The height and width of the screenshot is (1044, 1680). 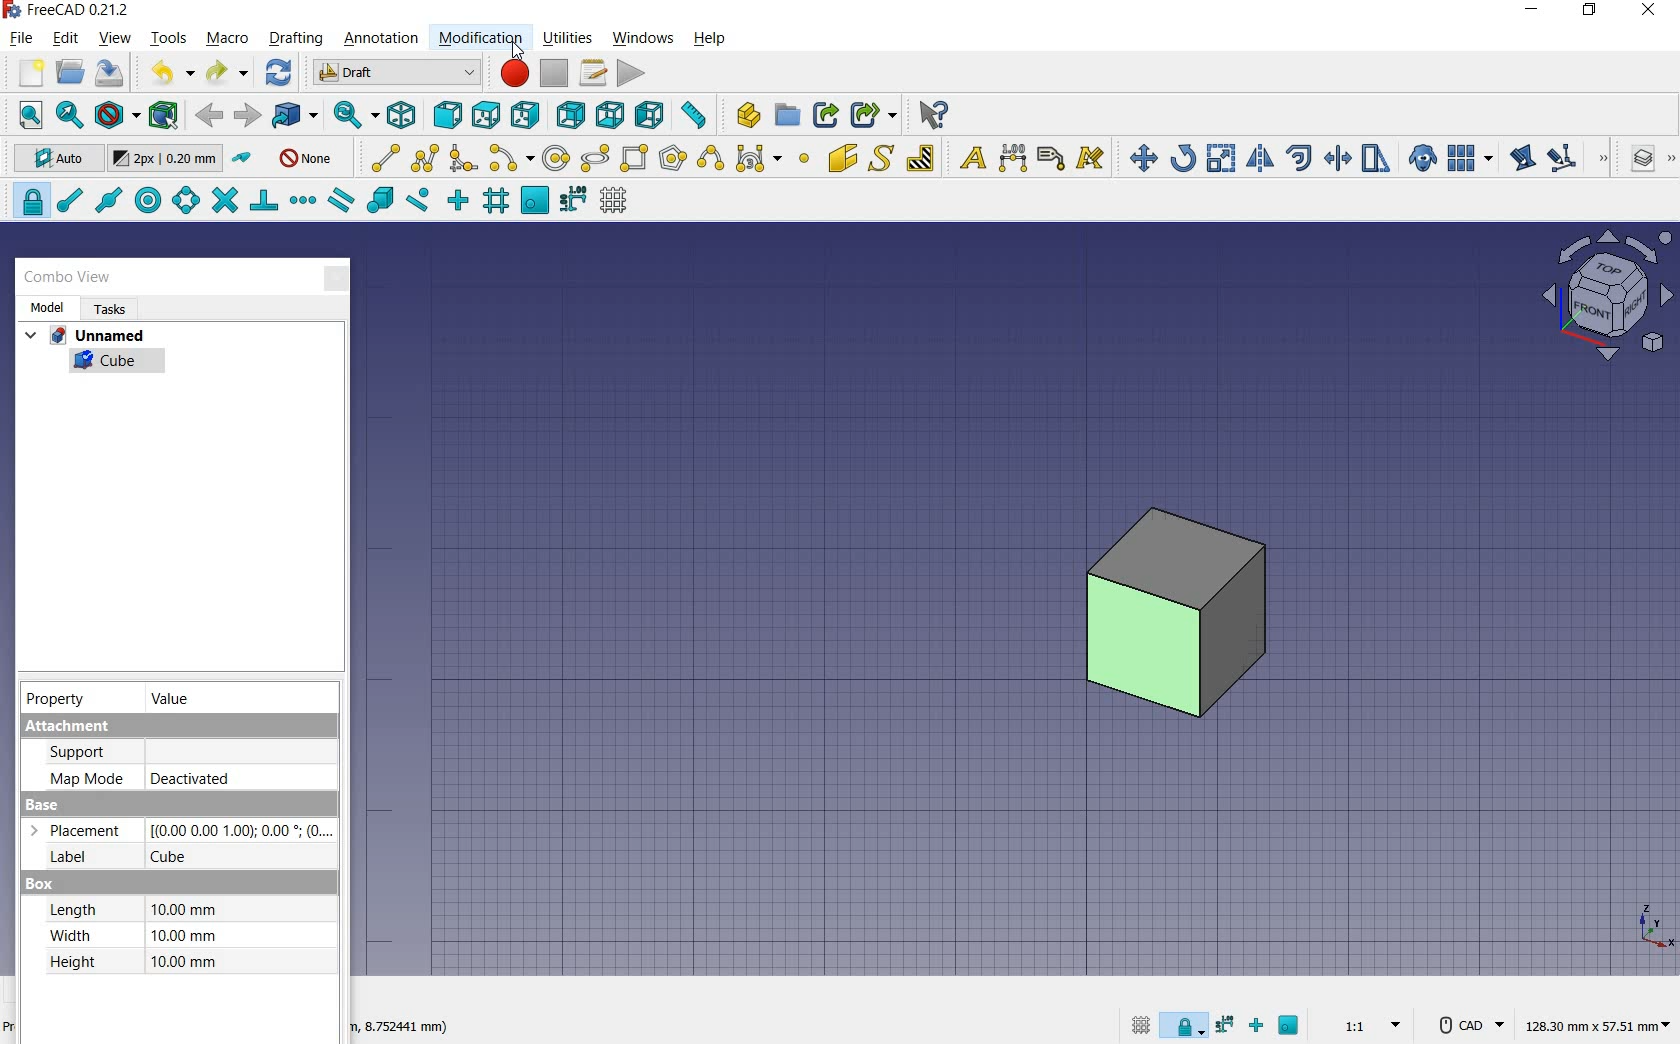 What do you see at coordinates (224, 73) in the screenshot?
I see `redo` at bounding box center [224, 73].